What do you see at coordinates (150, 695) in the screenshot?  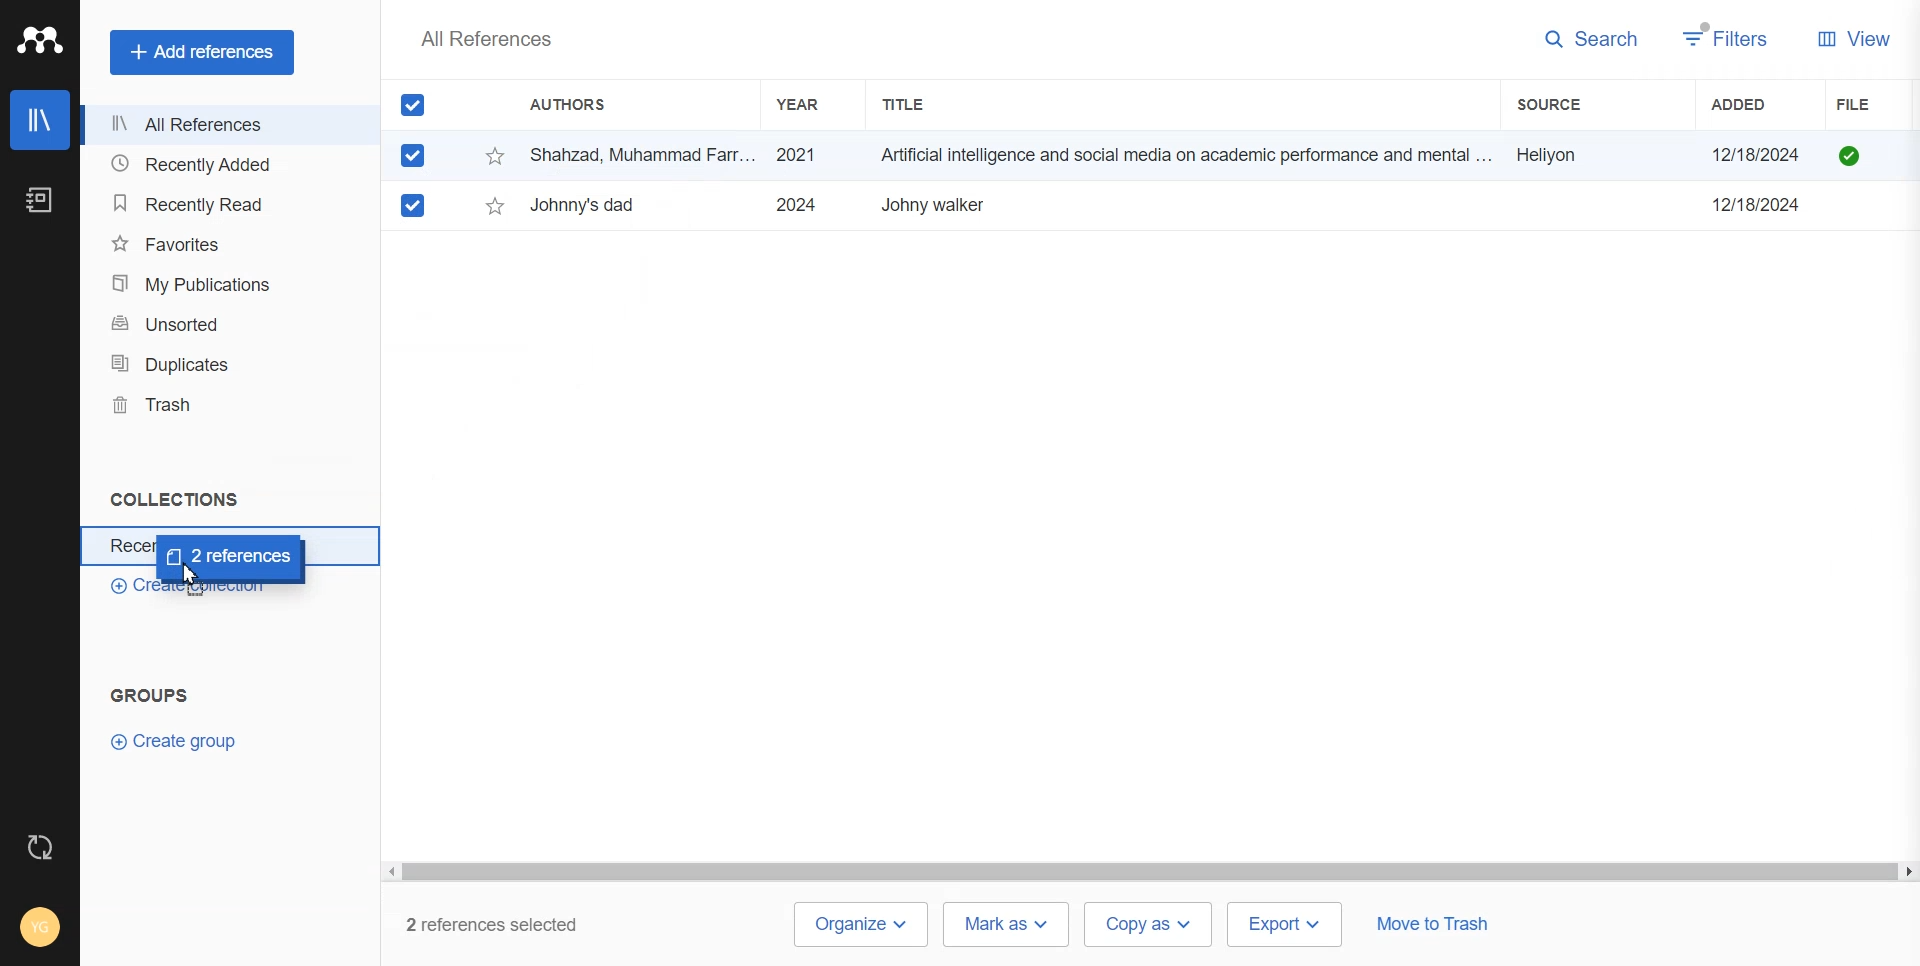 I see `Text 2` at bounding box center [150, 695].